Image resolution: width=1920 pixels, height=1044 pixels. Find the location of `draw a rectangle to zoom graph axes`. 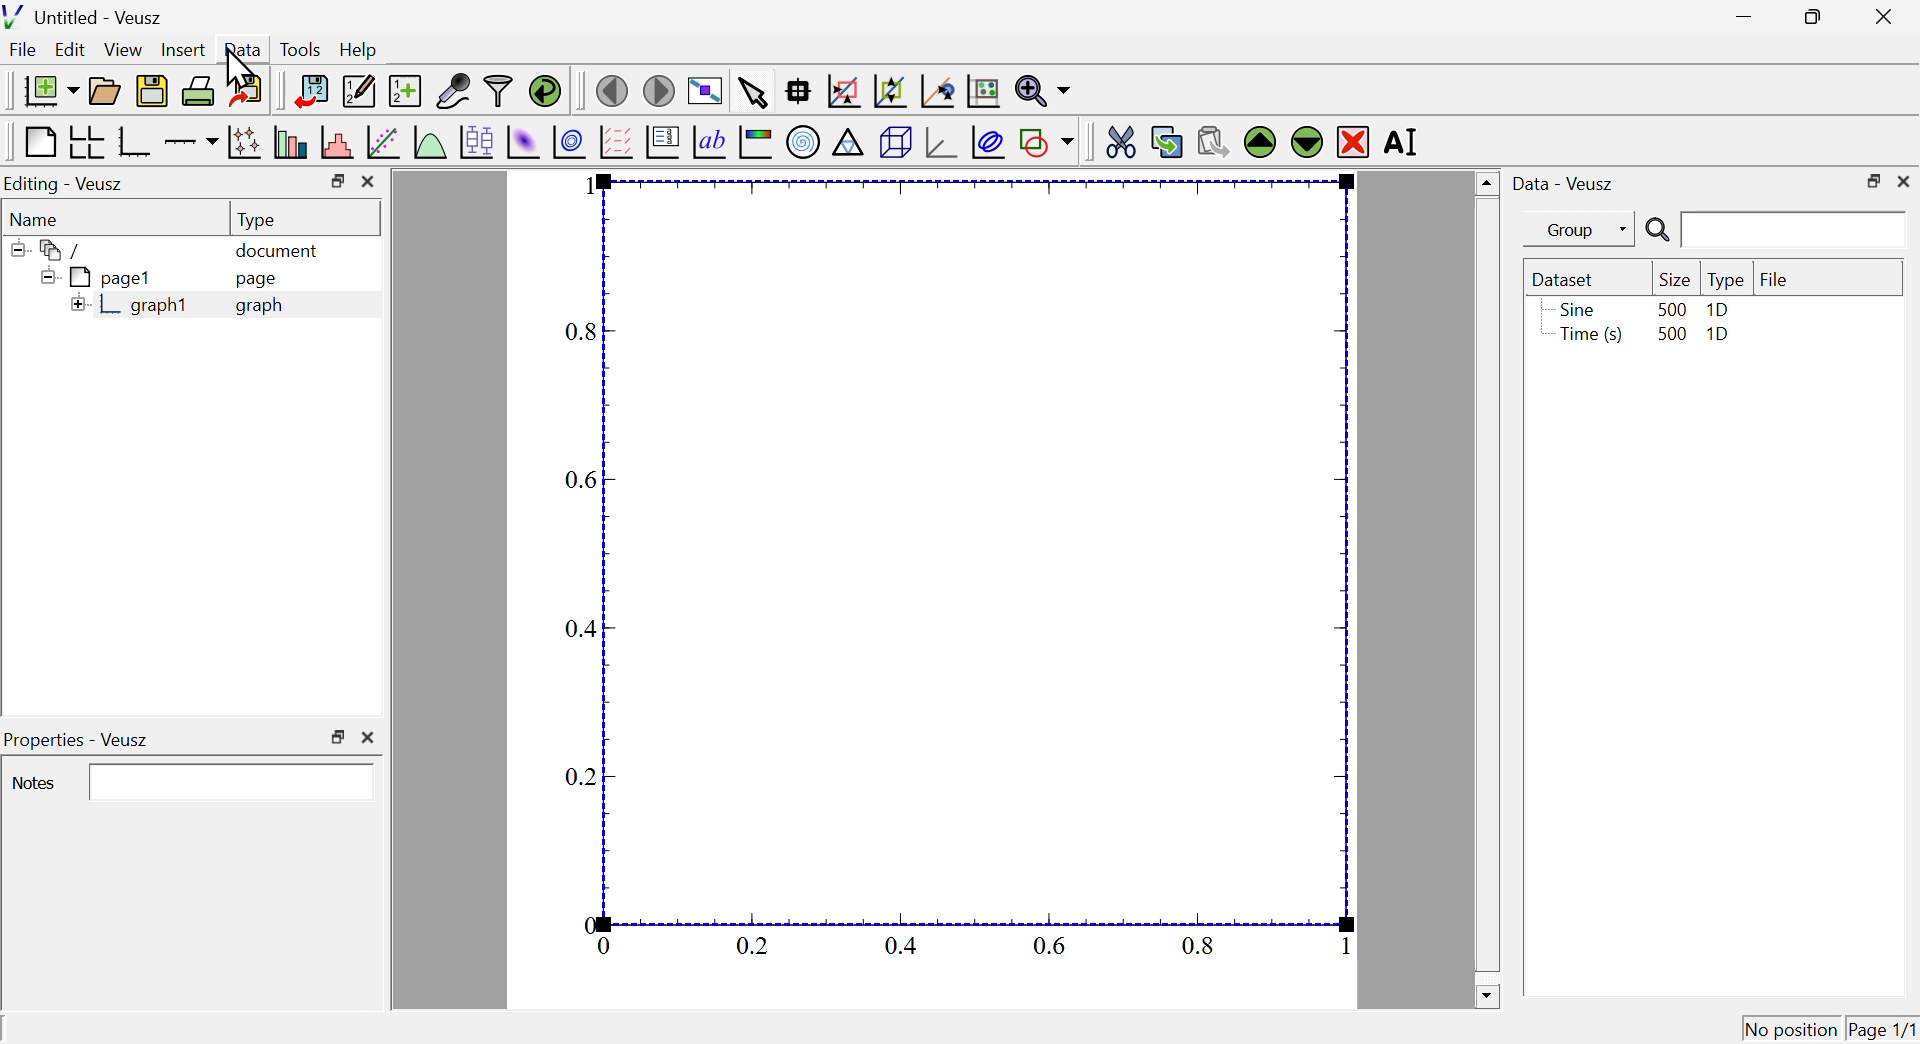

draw a rectangle to zoom graph axes is located at coordinates (843, 91).